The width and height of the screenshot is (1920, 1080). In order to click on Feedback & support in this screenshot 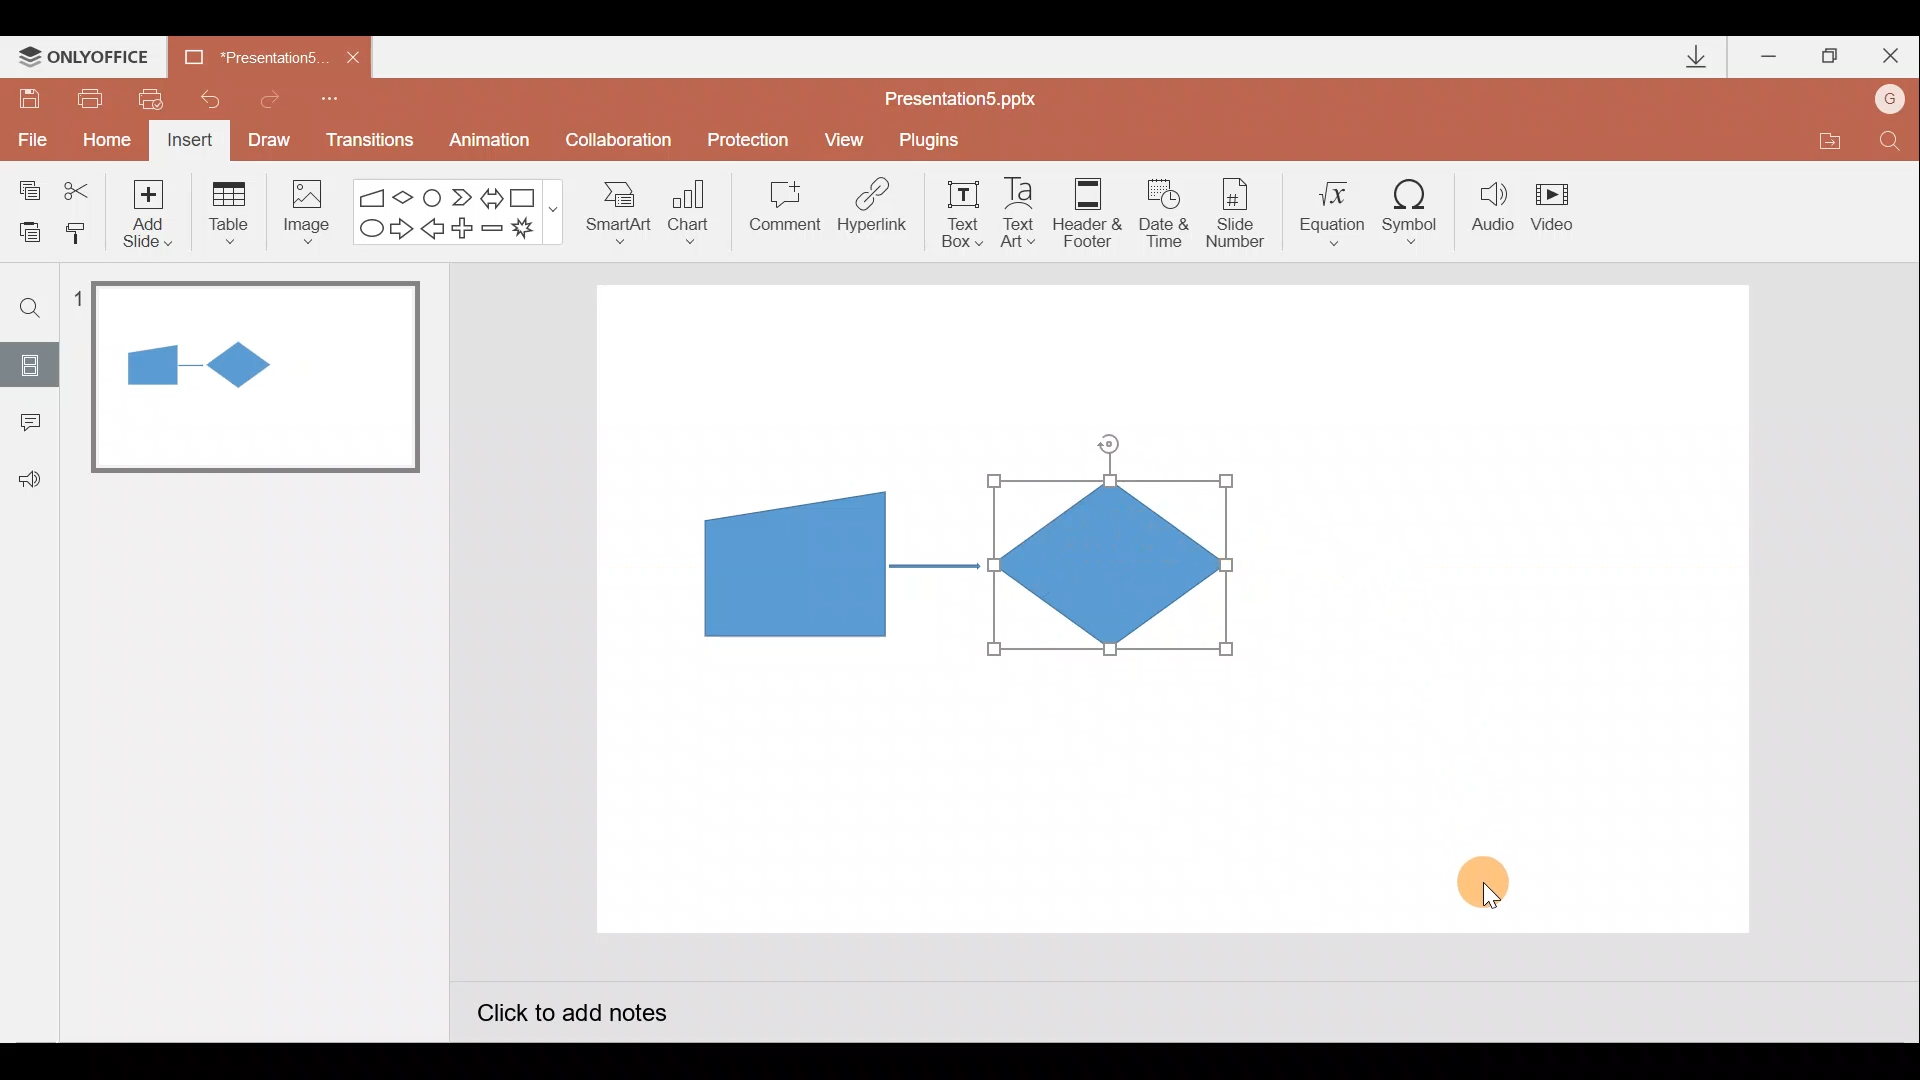, I will do `click(31, 478)`.